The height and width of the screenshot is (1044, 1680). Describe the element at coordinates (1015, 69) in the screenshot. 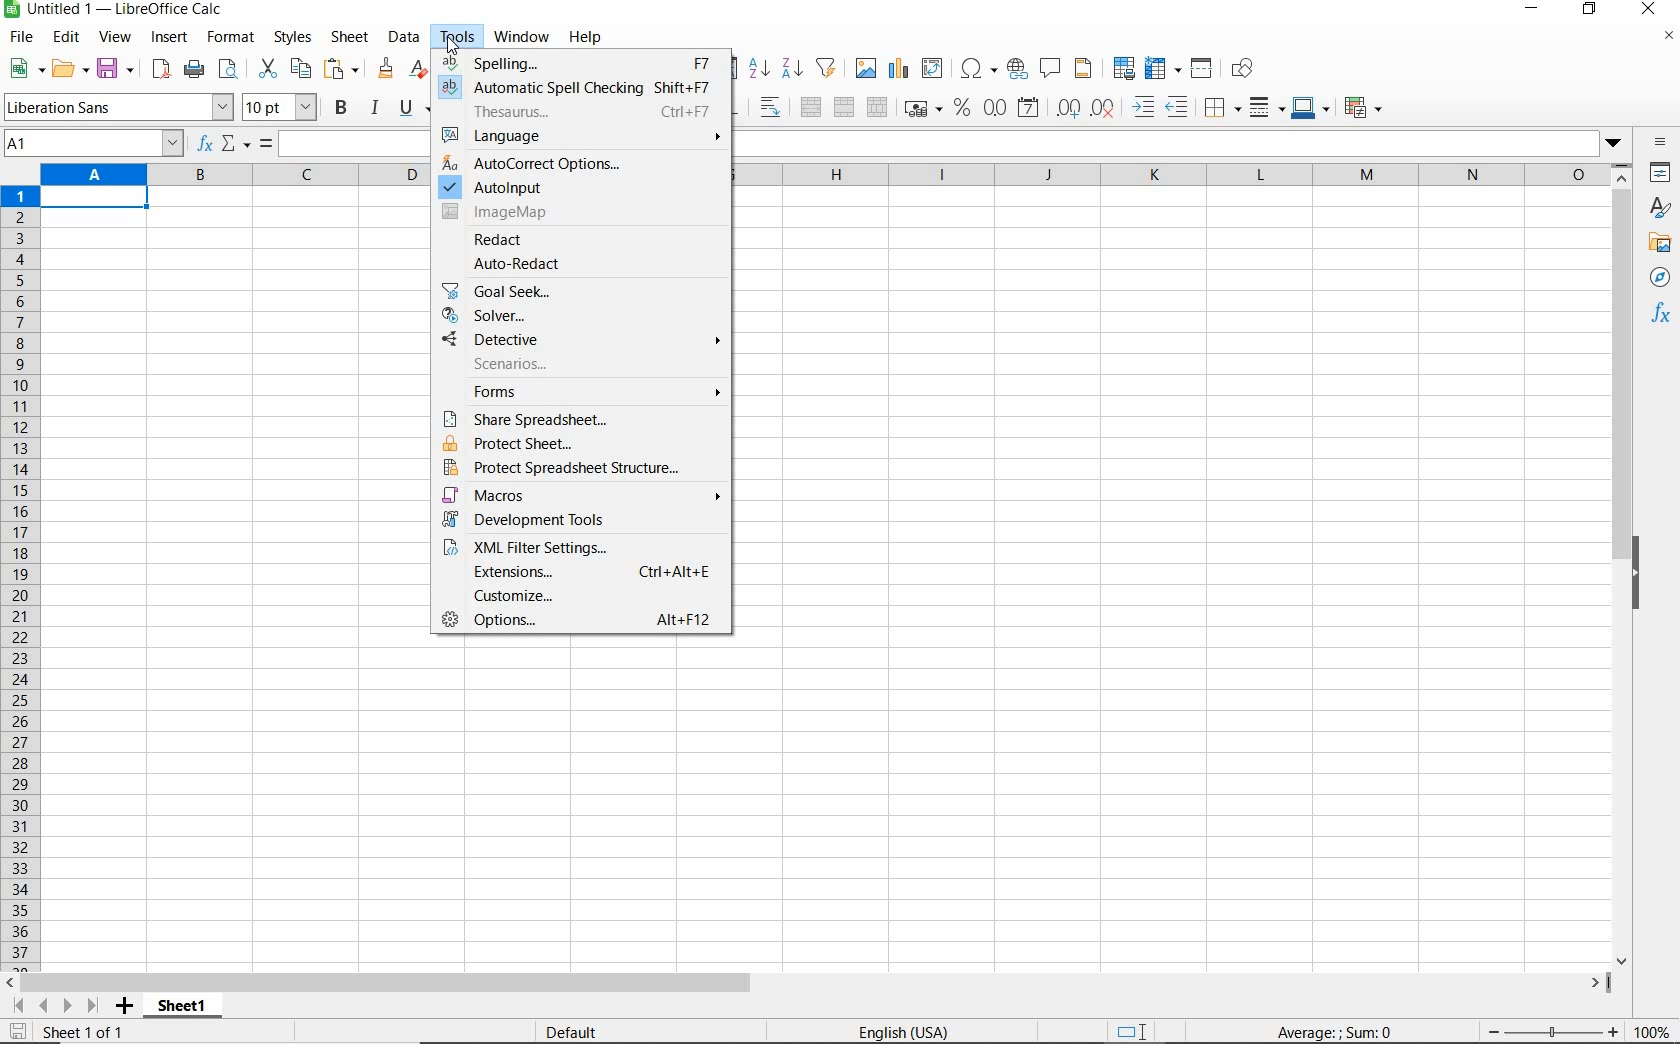

I see `insert hyperlink` at that location.